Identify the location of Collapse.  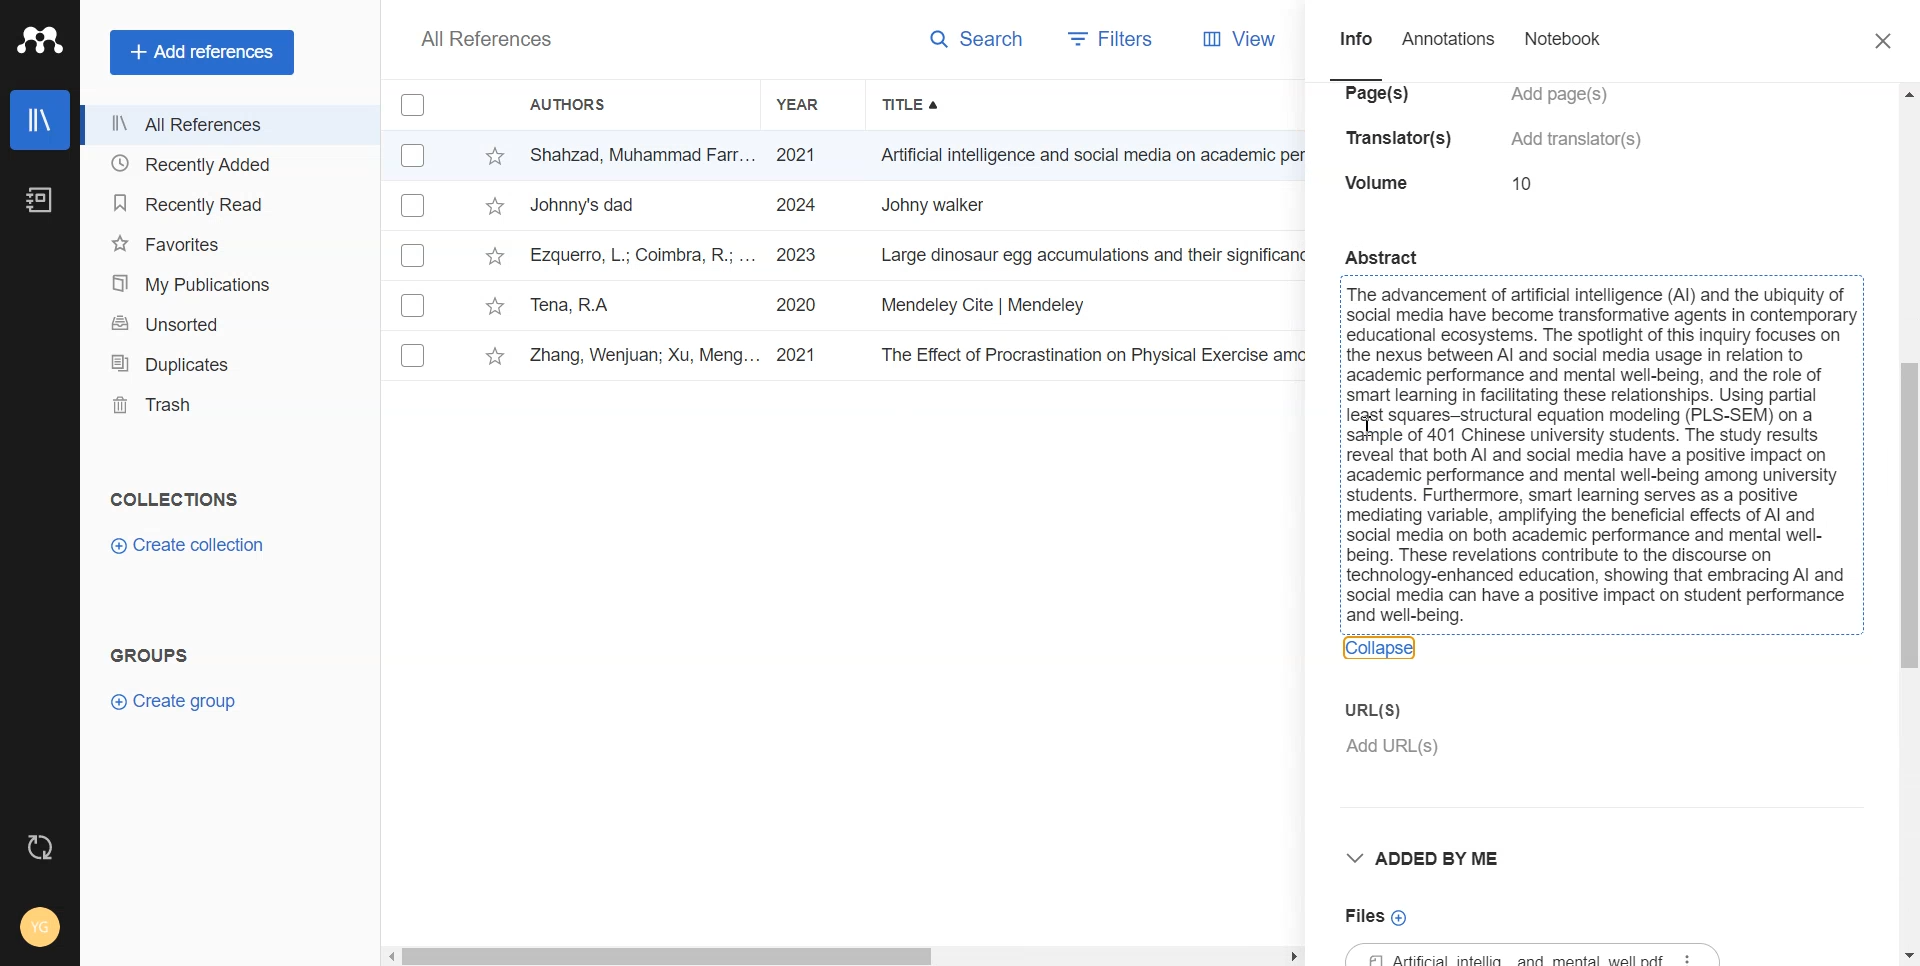
(1386, 649).